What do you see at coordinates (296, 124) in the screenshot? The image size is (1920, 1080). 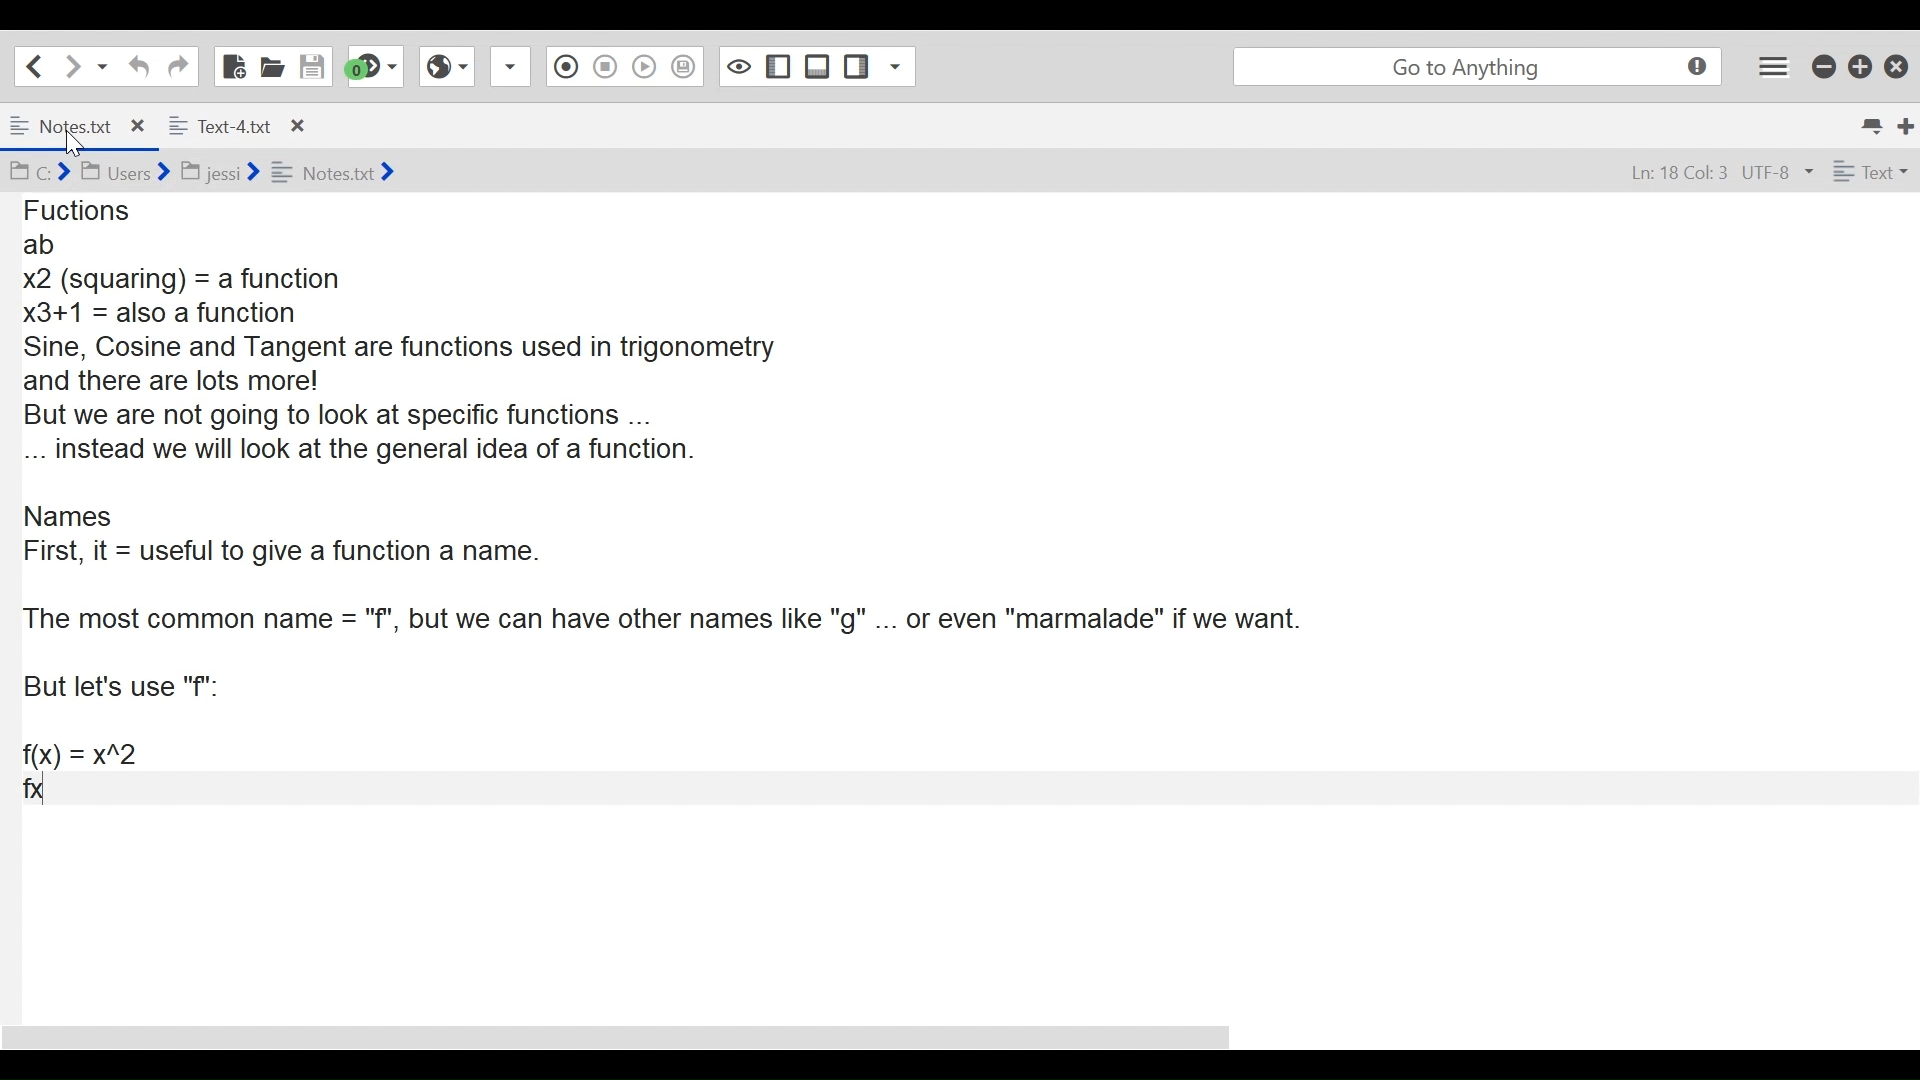 I see `close` at bounding box center [296, 124].